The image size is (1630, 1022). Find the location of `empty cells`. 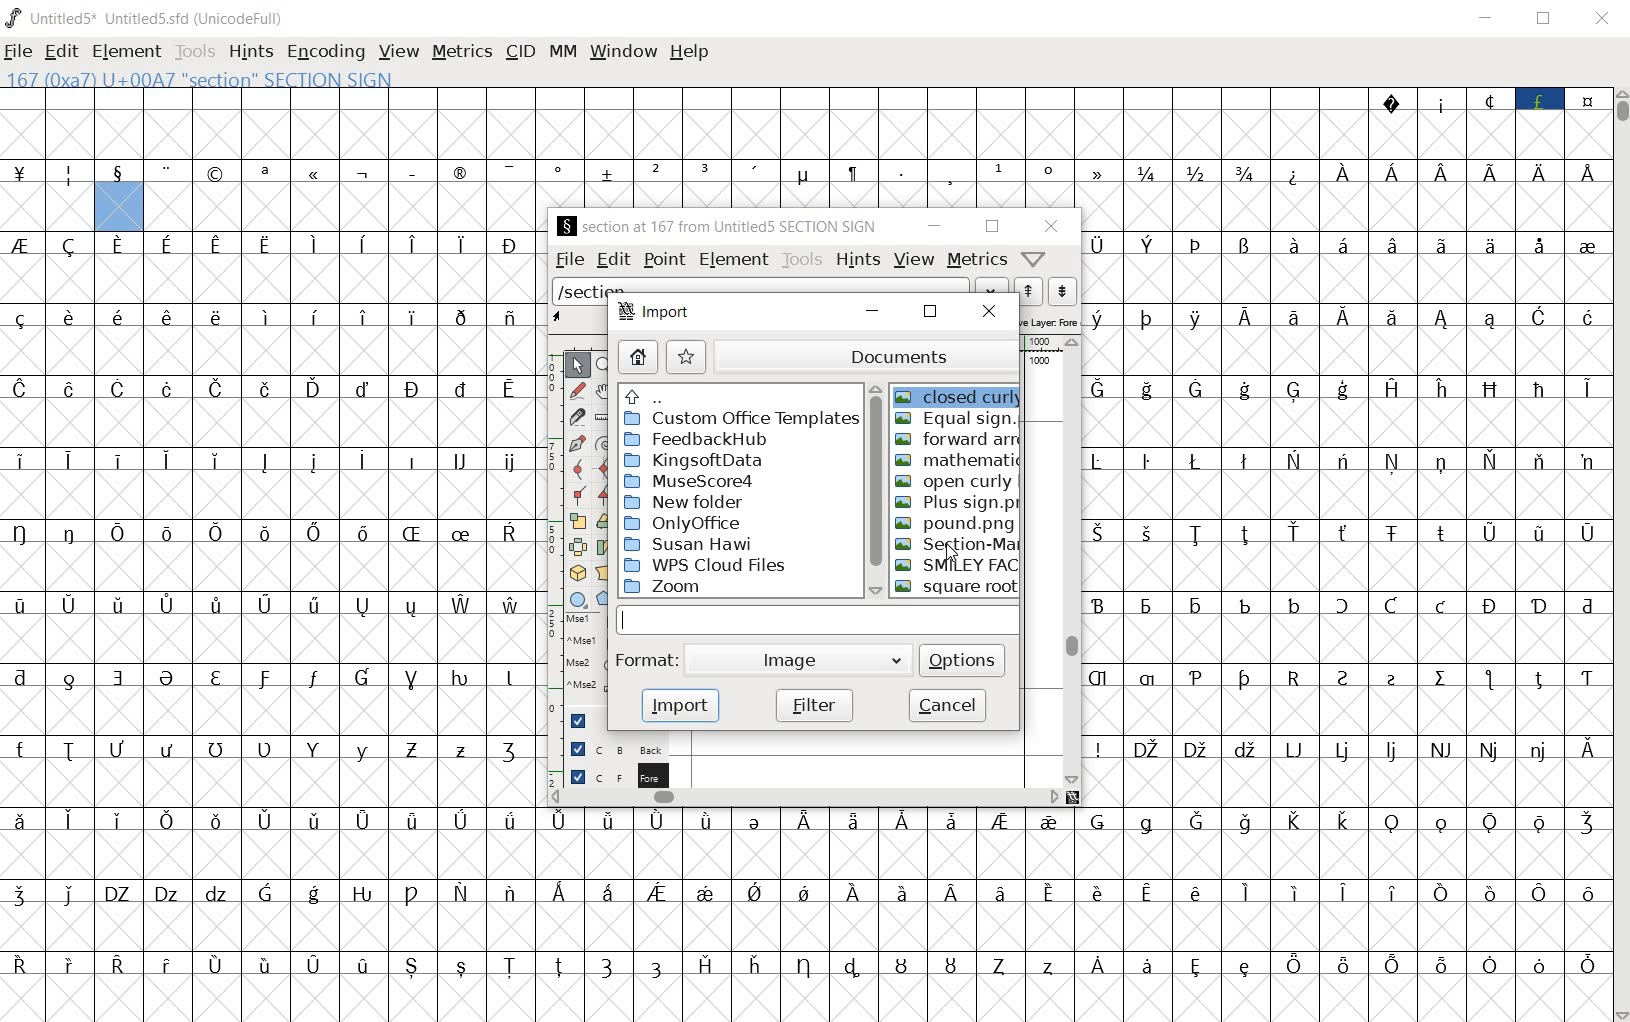

empty cells is located at coordinates (1342, 280).